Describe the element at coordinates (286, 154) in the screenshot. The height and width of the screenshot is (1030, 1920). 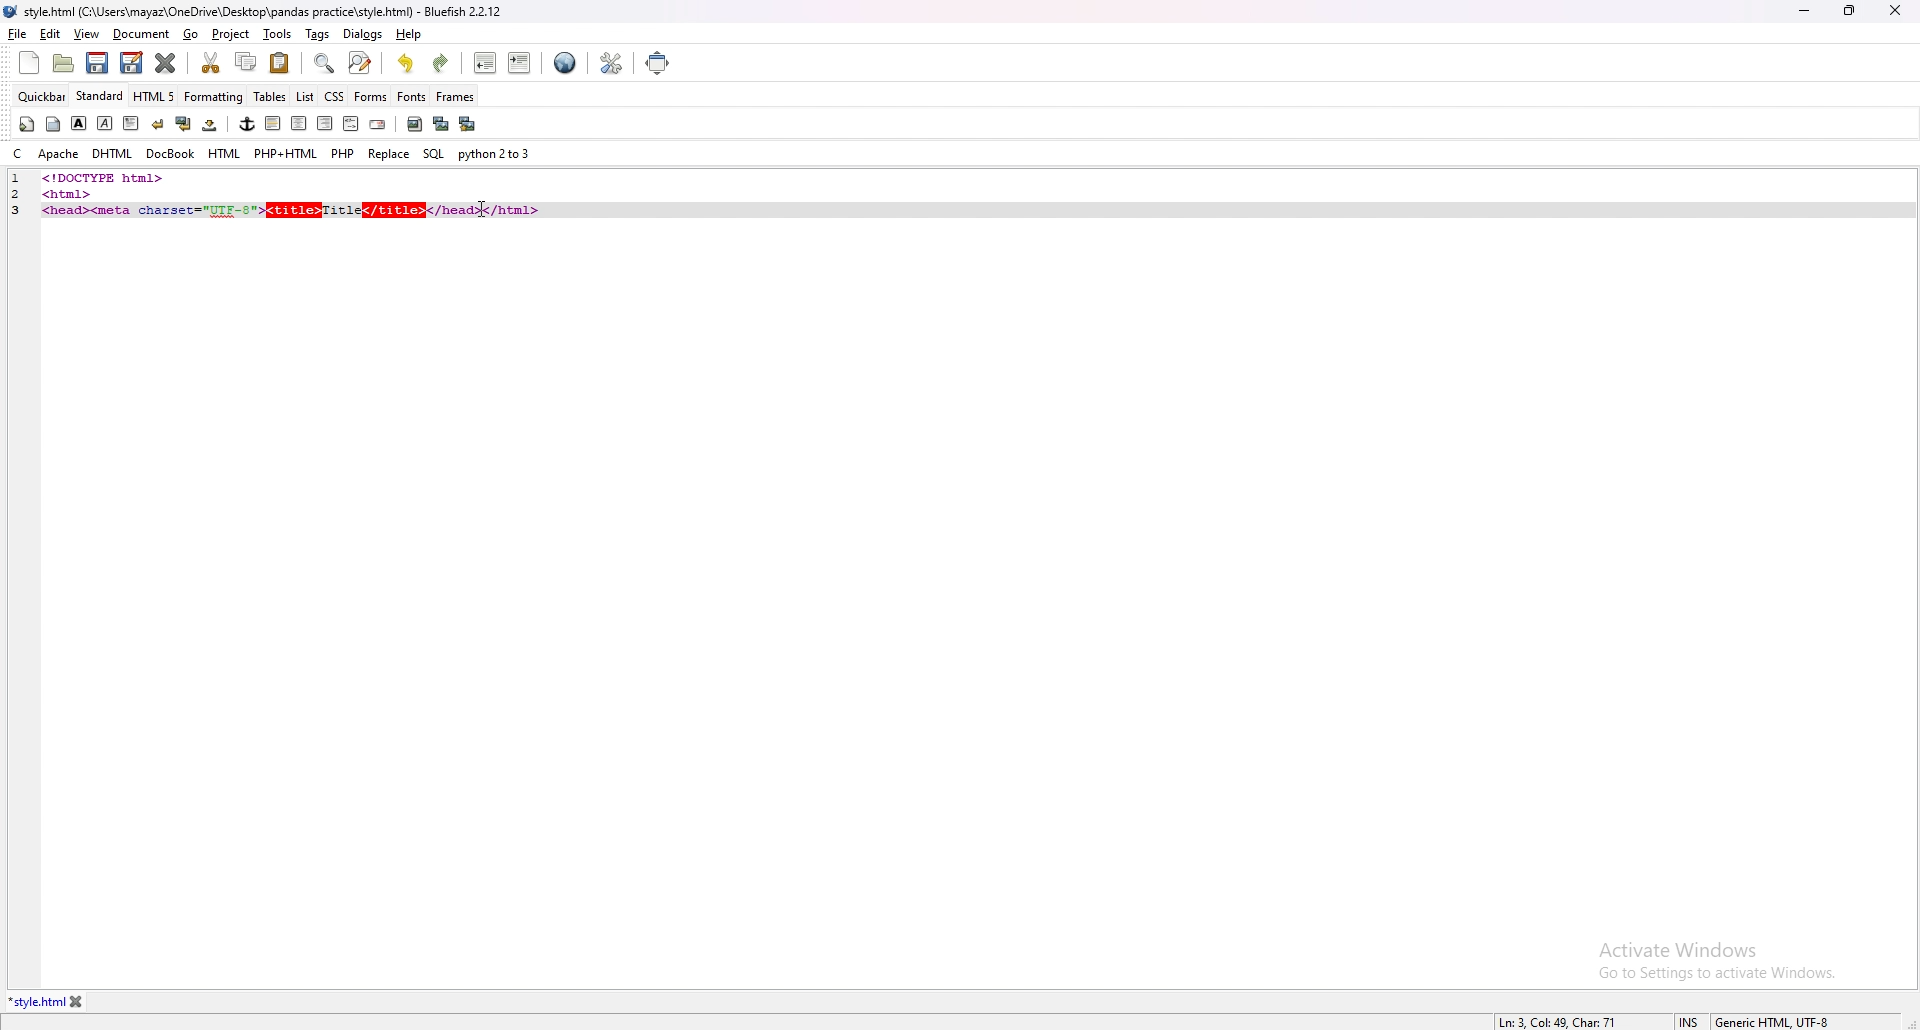
I see `php+html` at that location.